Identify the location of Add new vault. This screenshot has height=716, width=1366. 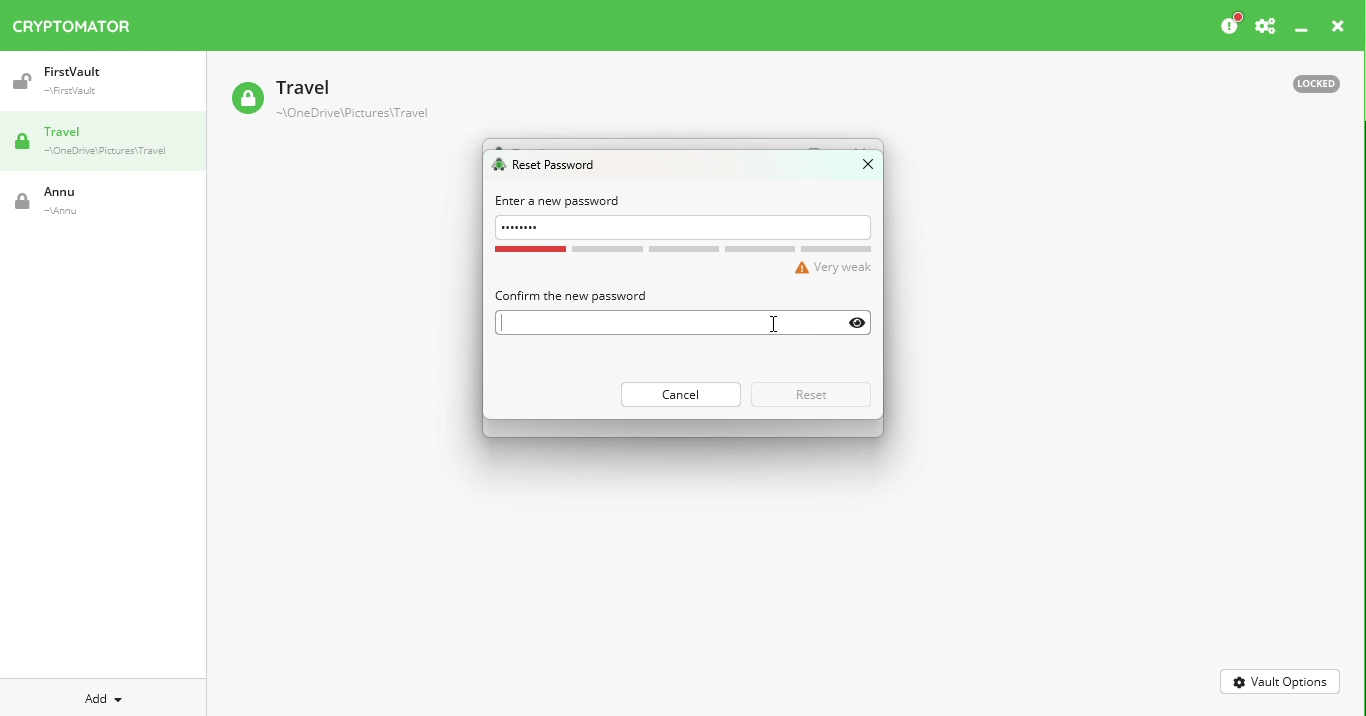
(104, 696).